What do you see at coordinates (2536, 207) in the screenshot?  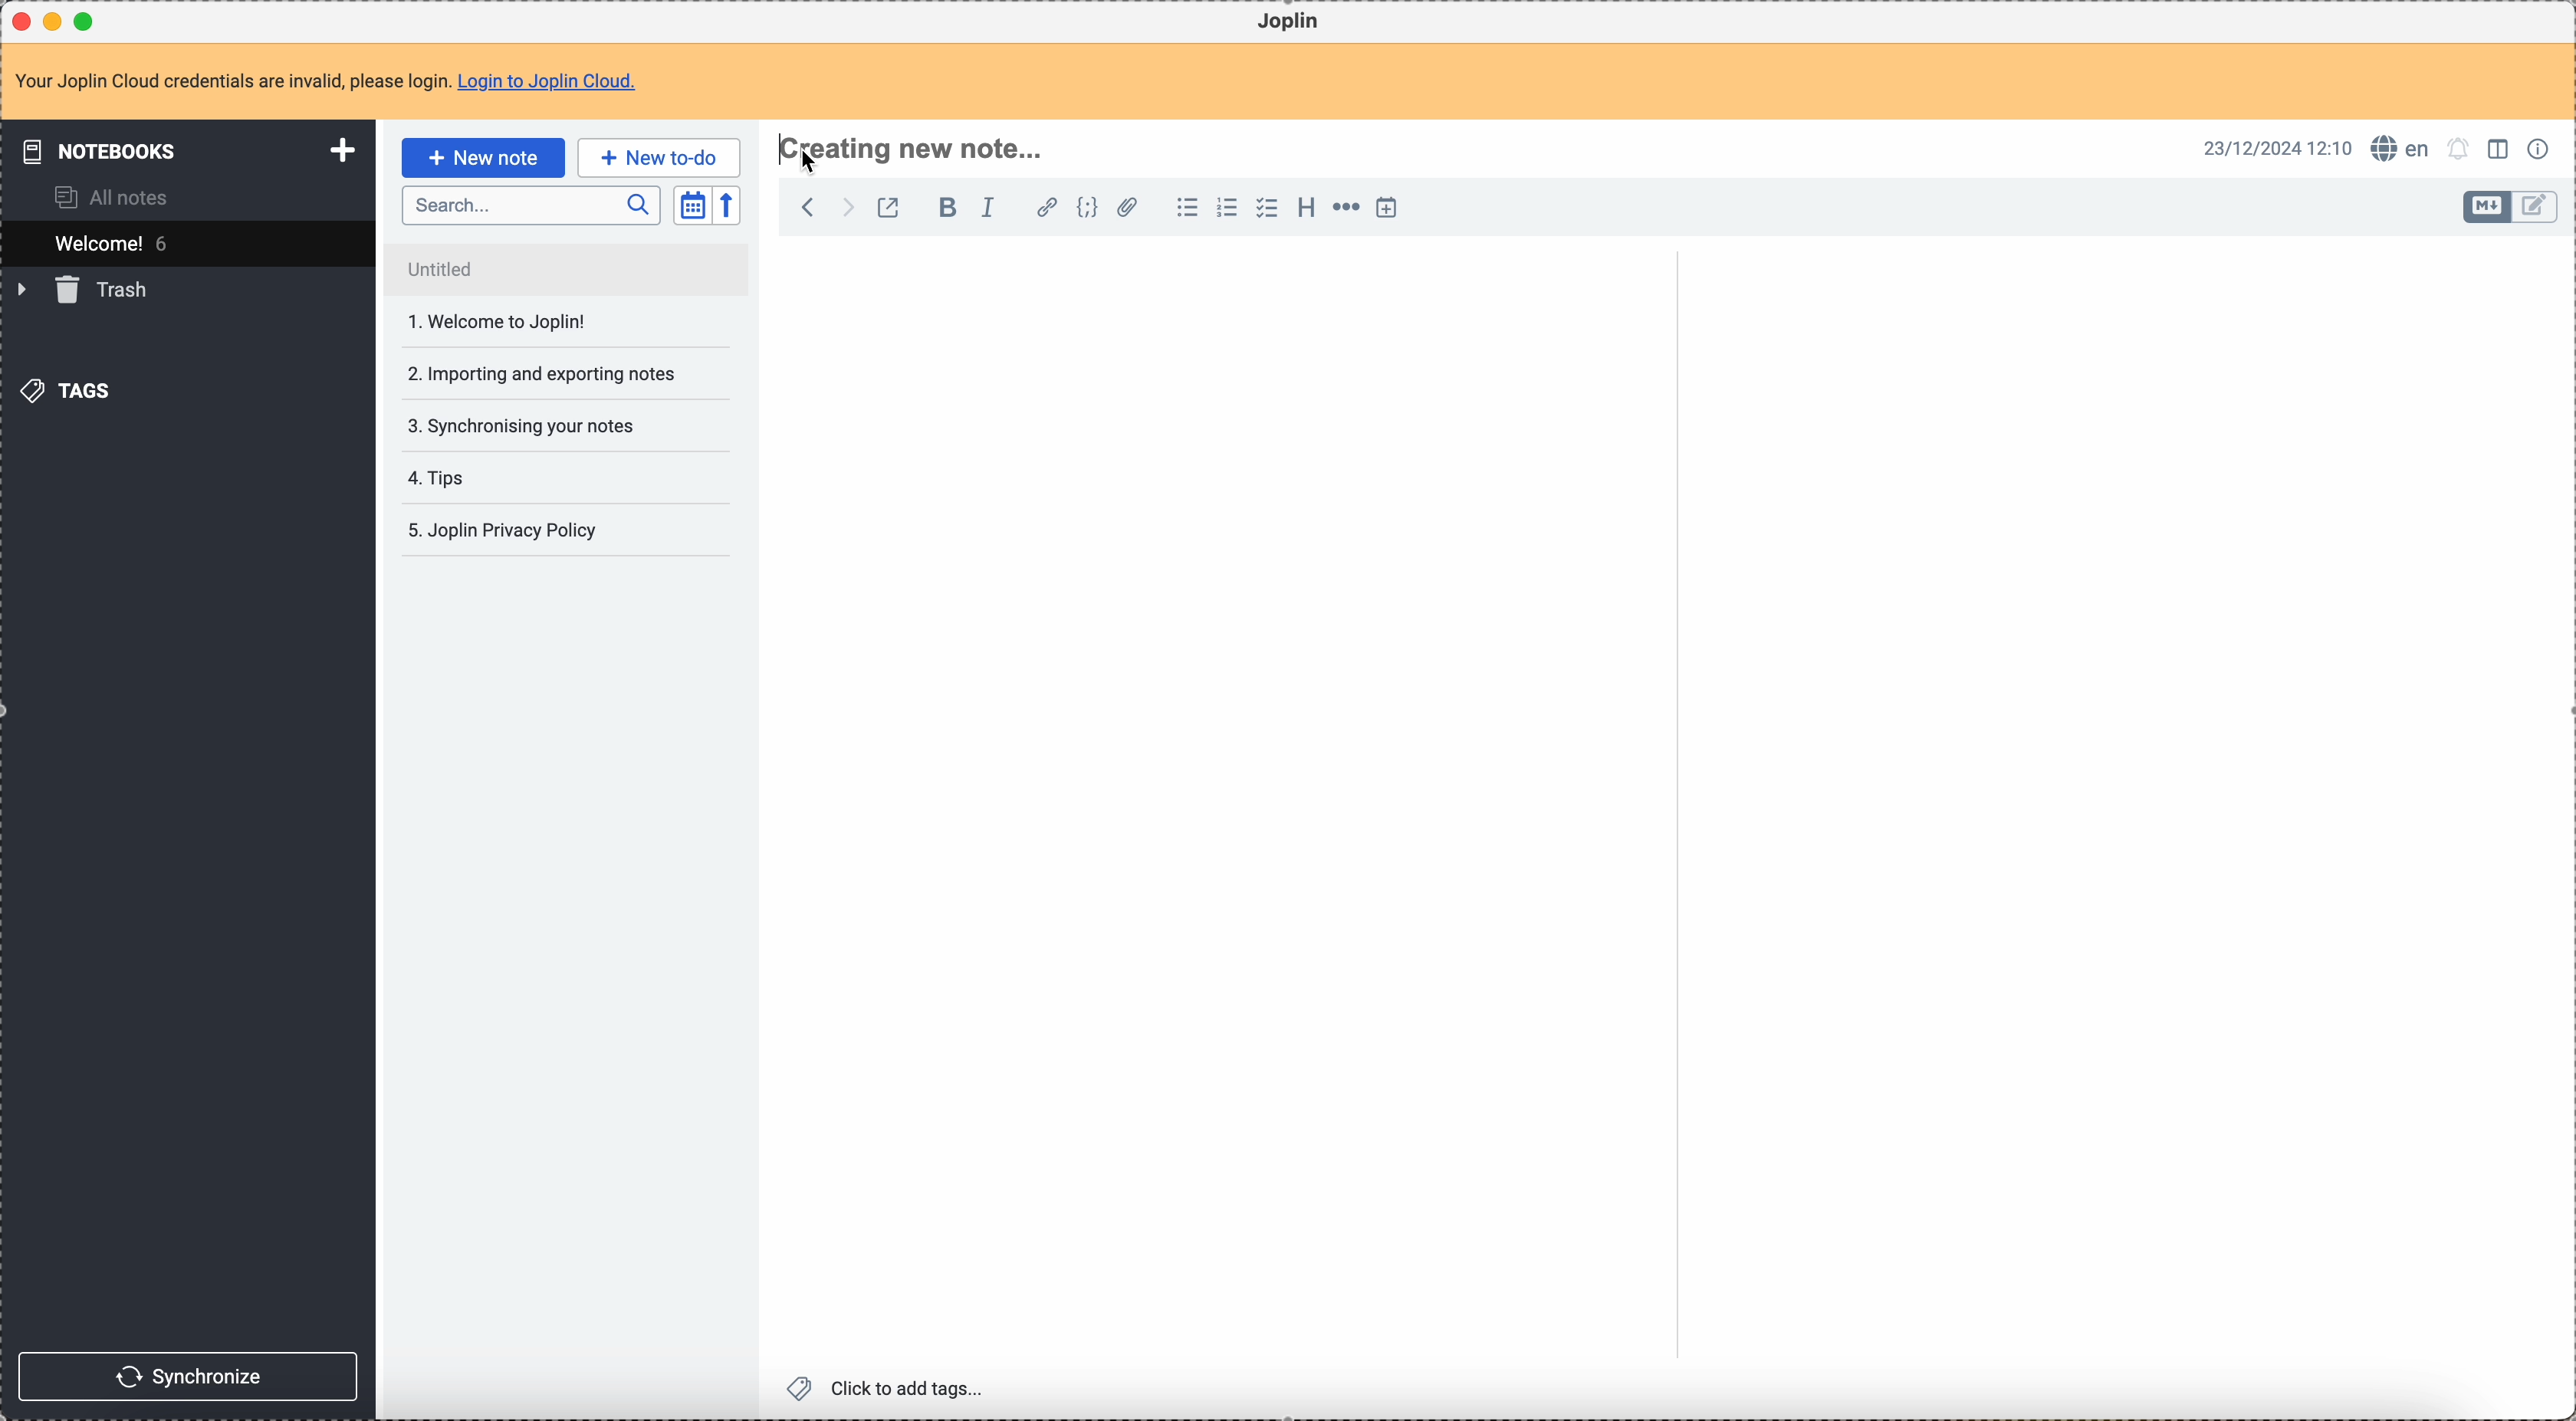 I see `toggle edit layout` at bounding box center [2536, 207].